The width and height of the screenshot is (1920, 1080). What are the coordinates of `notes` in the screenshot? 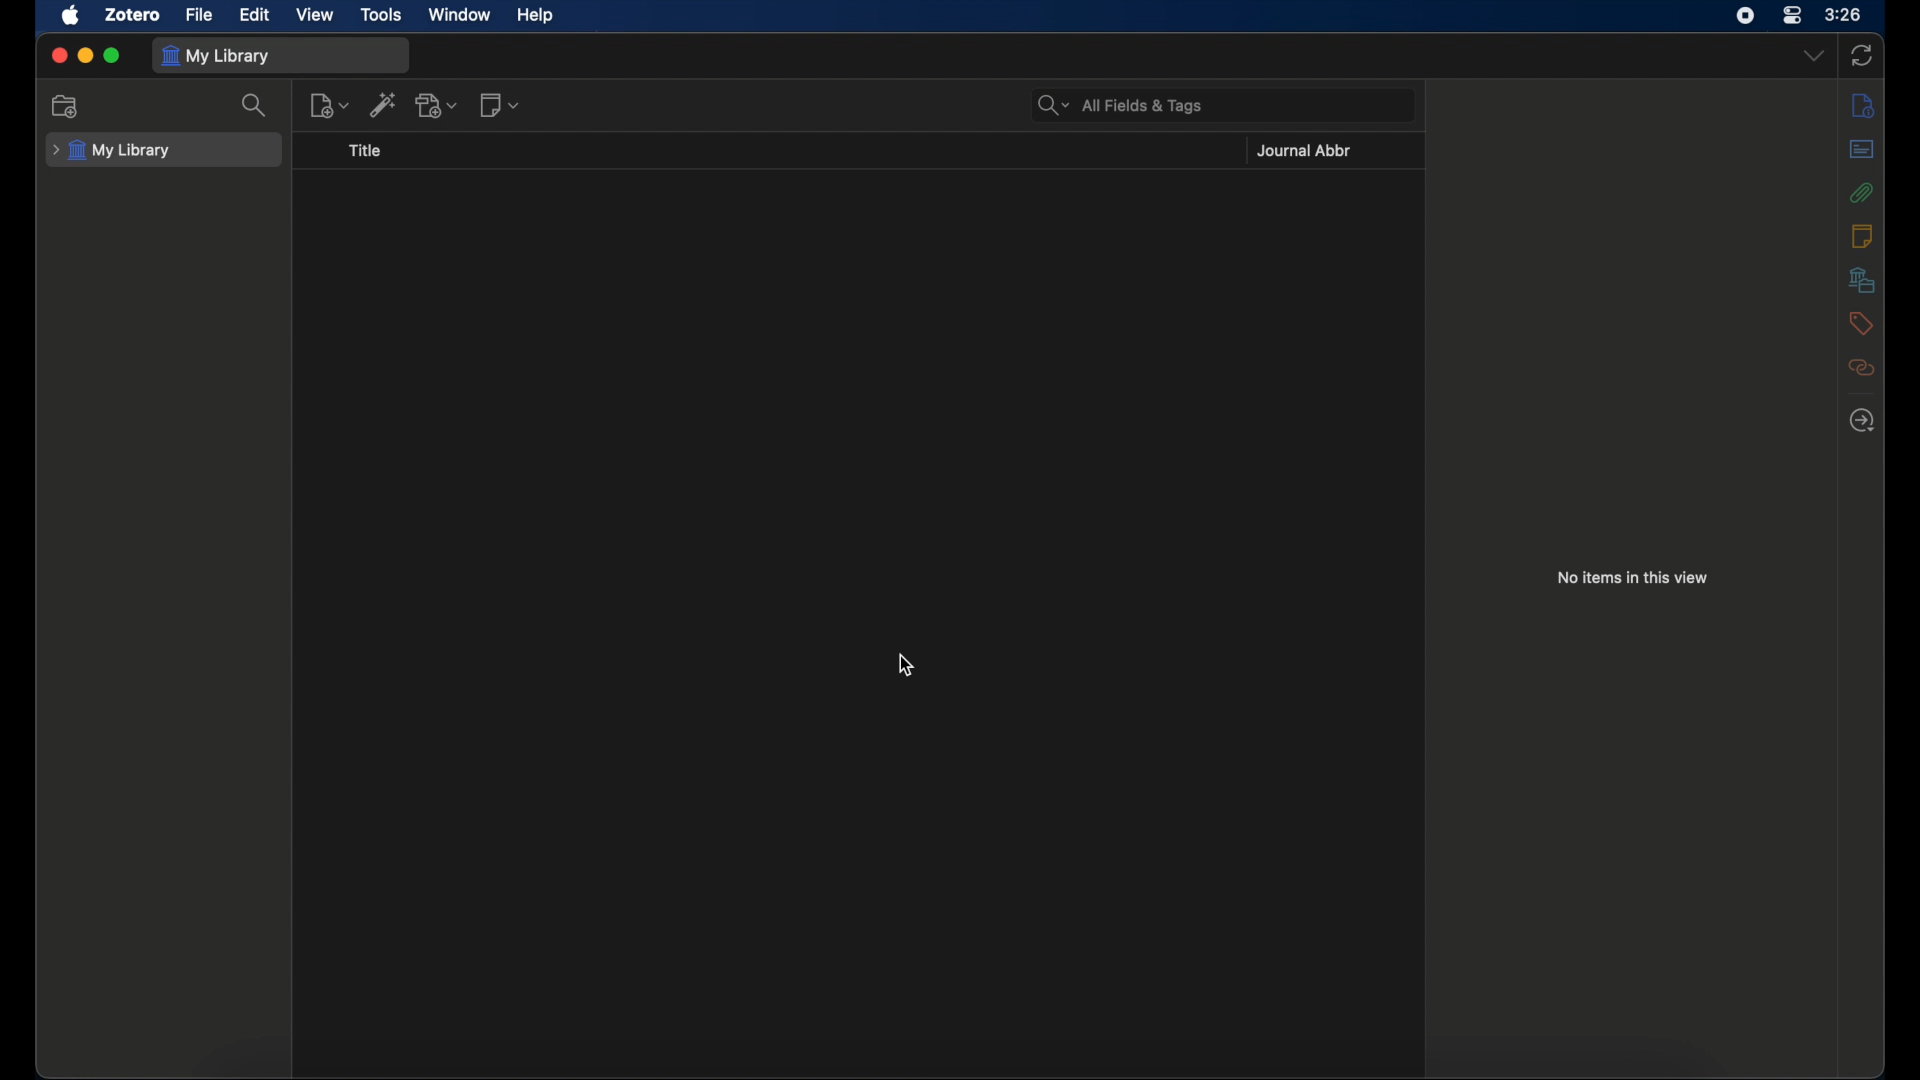 It's located at (1861, 234).